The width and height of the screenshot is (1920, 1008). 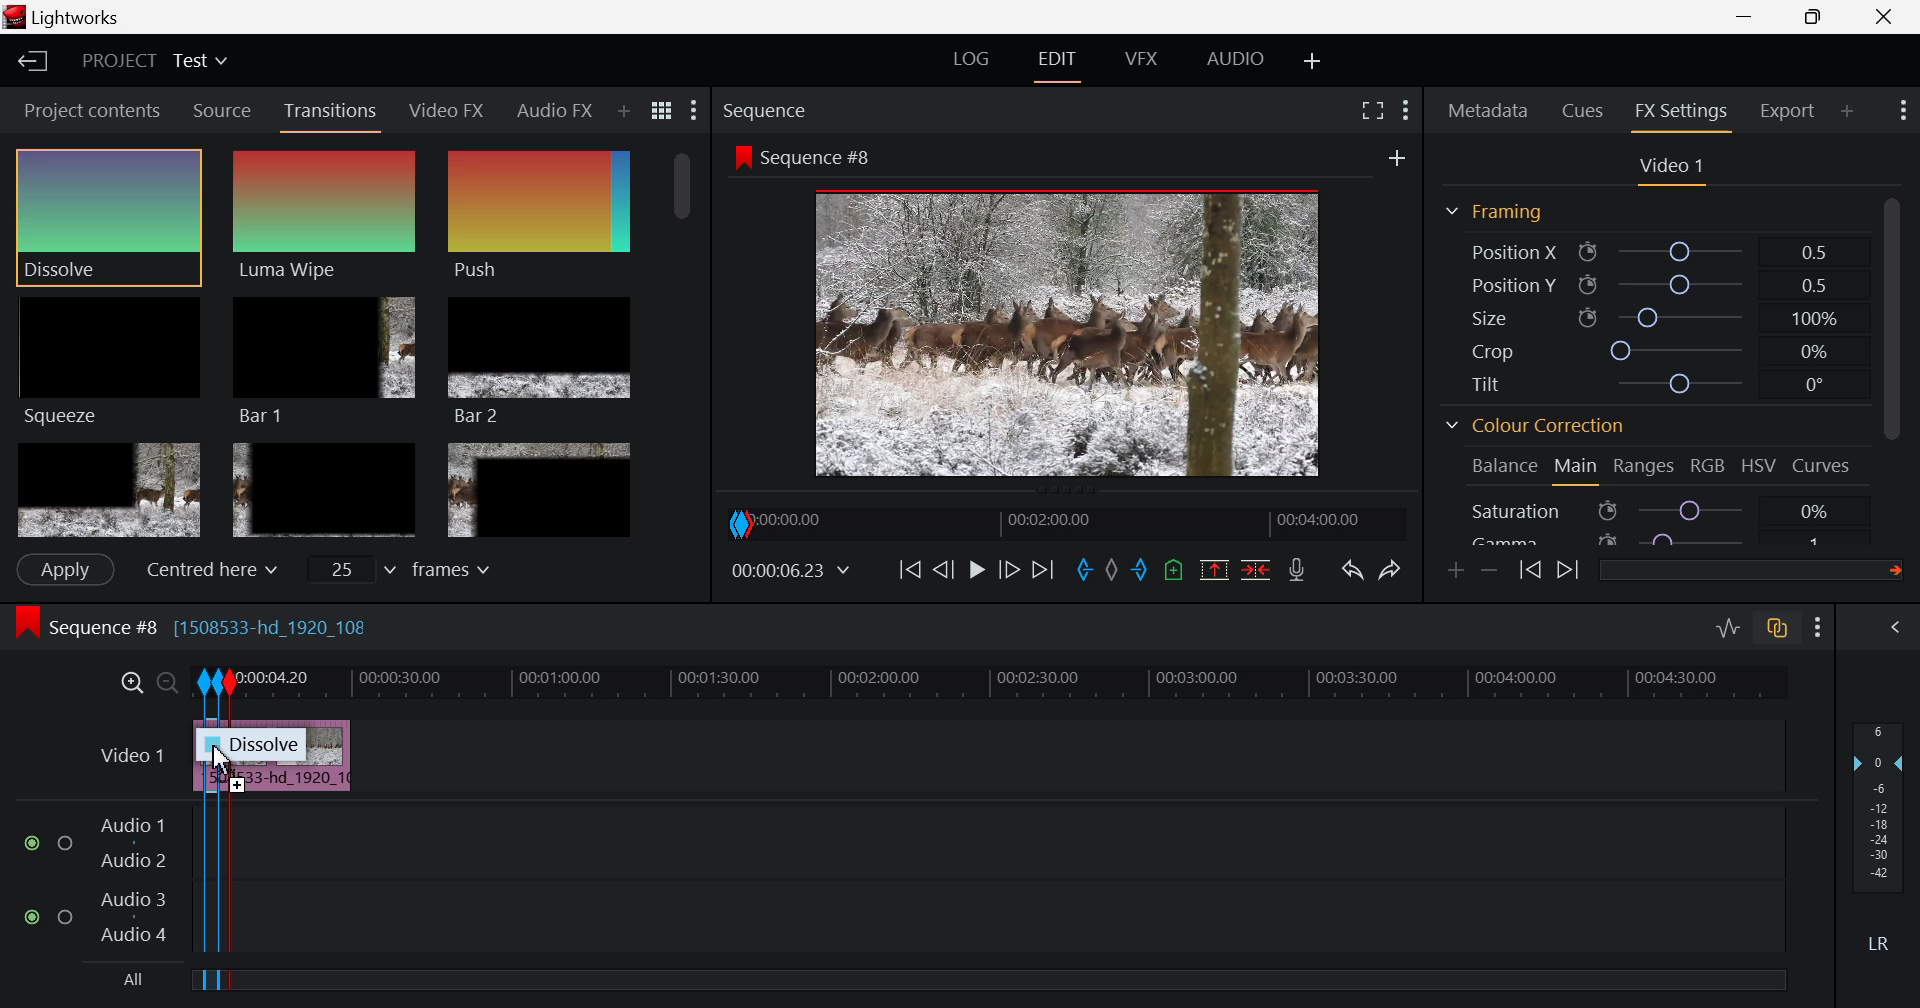 I want to click on Add Panel, so click(x=622, y=113).